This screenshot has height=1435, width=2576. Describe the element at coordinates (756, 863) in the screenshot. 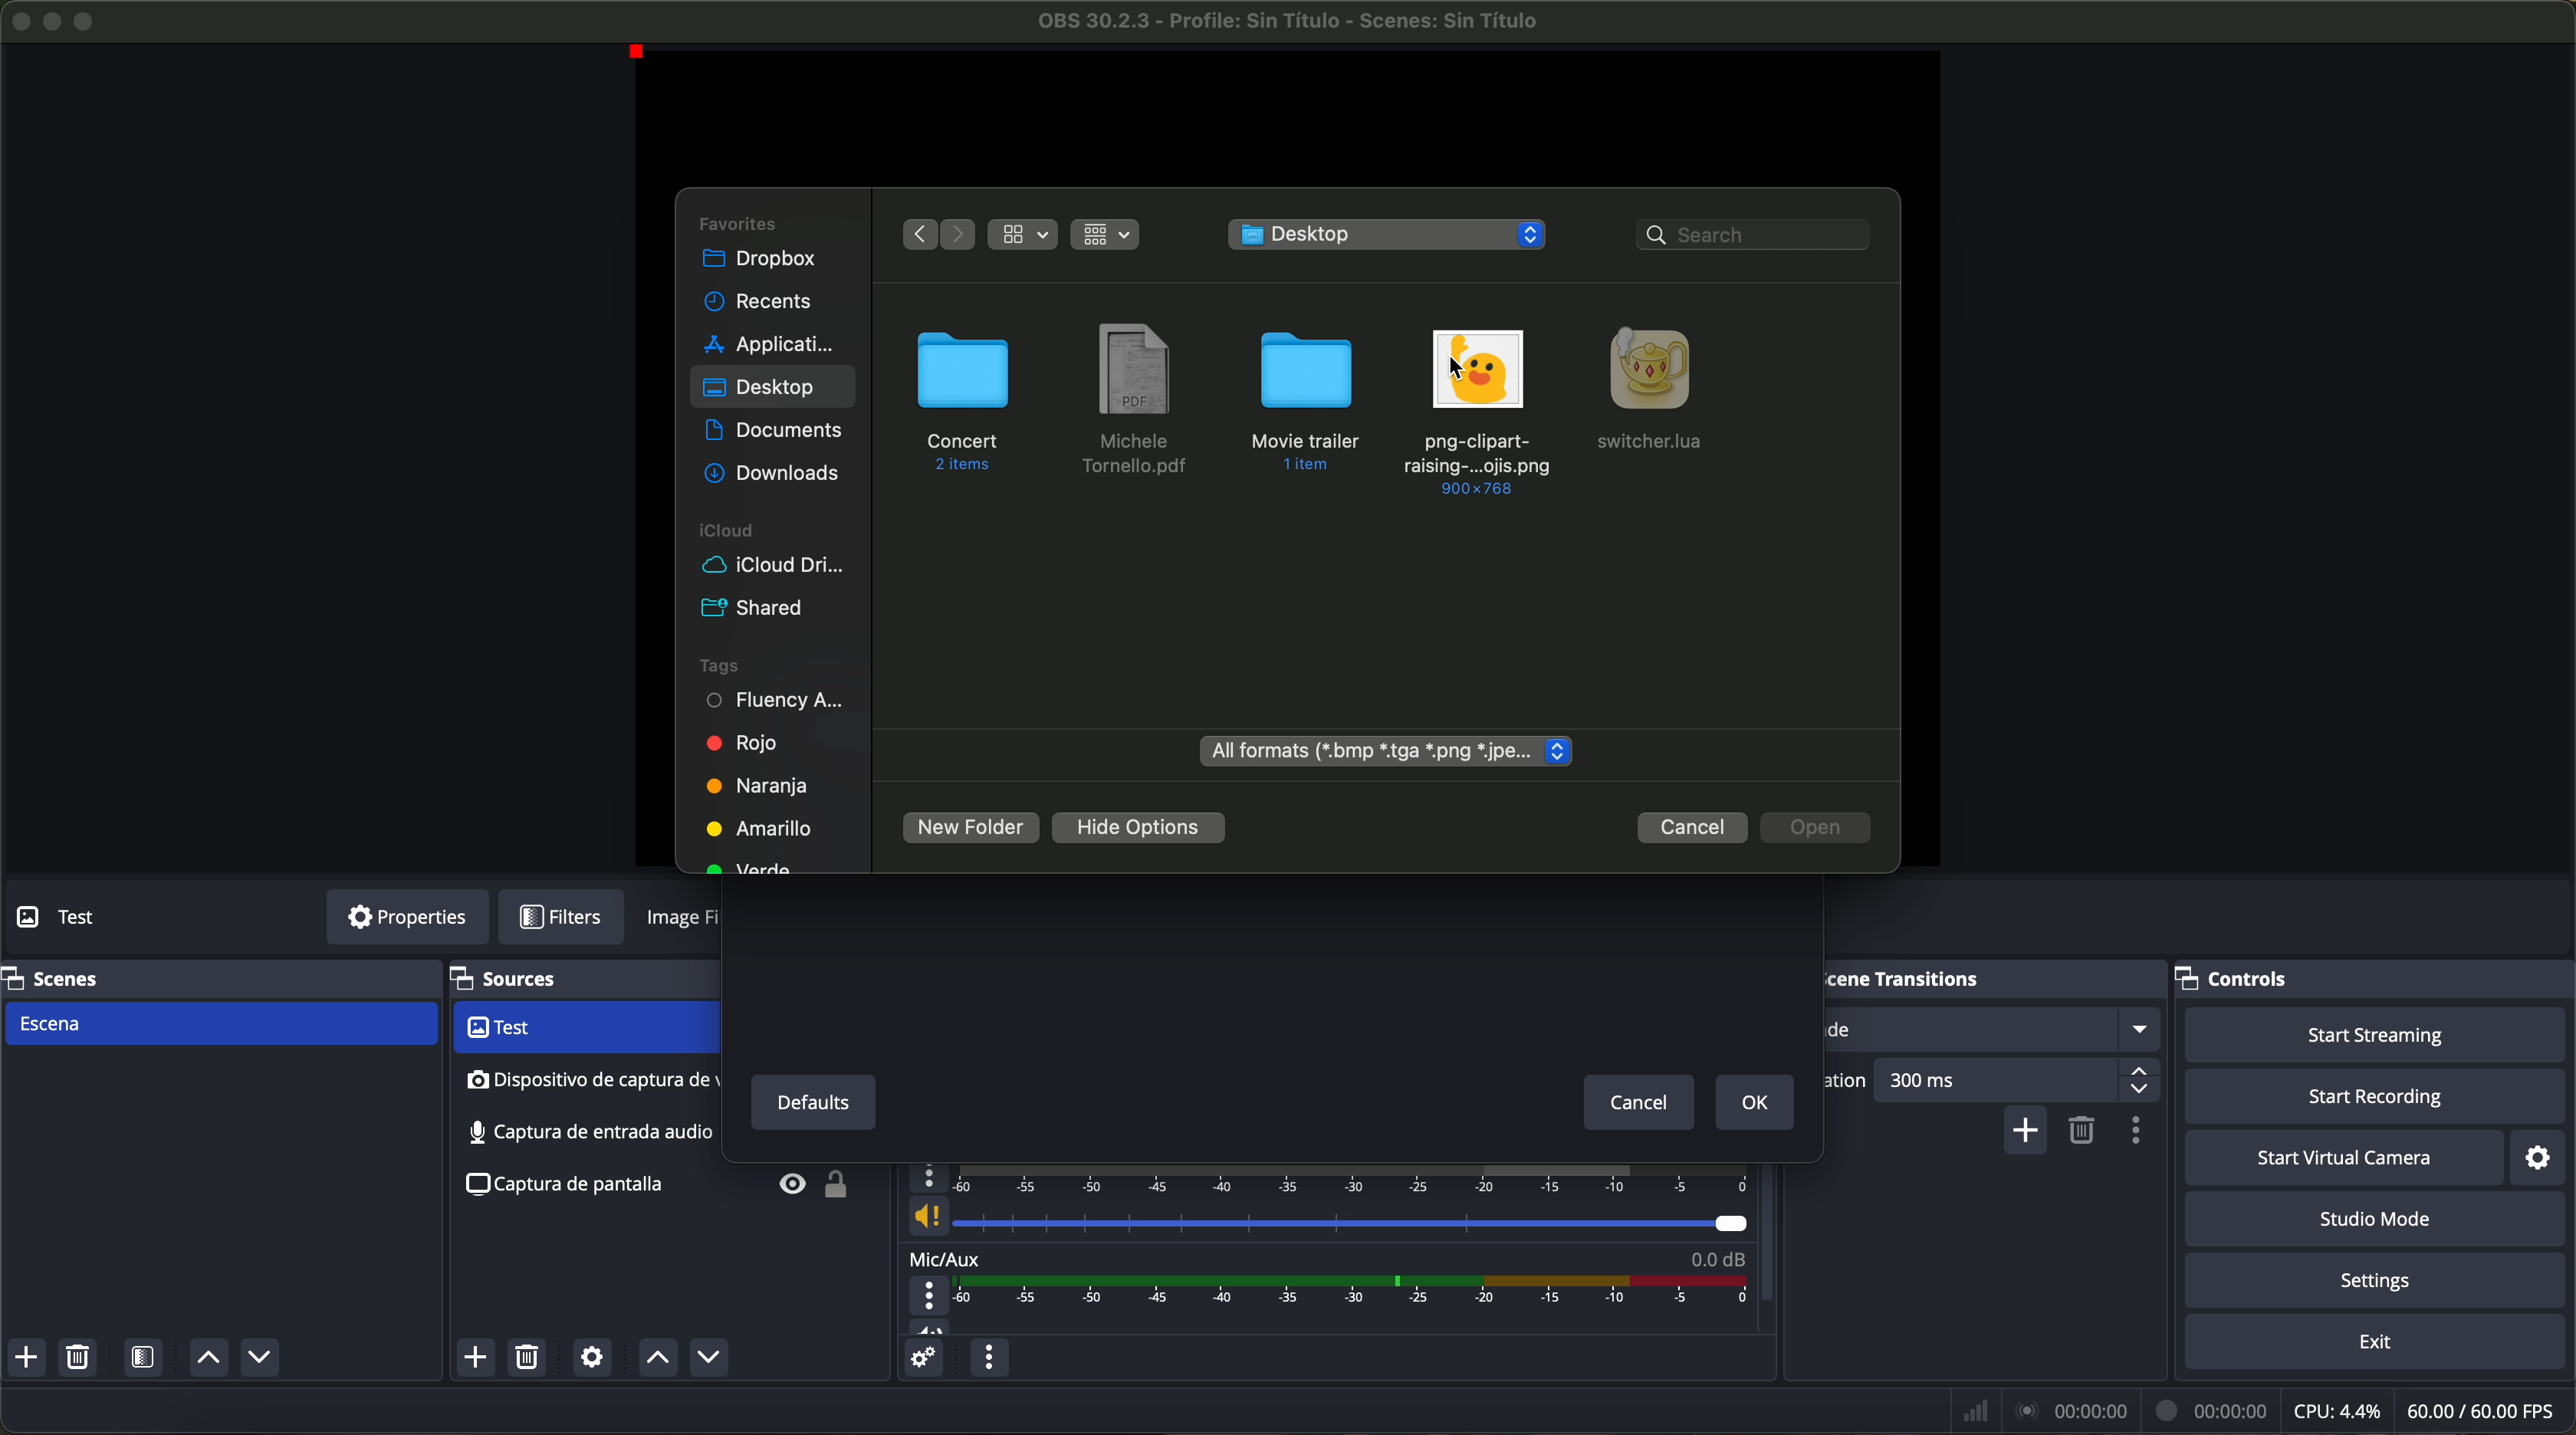

I see `green` at that location.